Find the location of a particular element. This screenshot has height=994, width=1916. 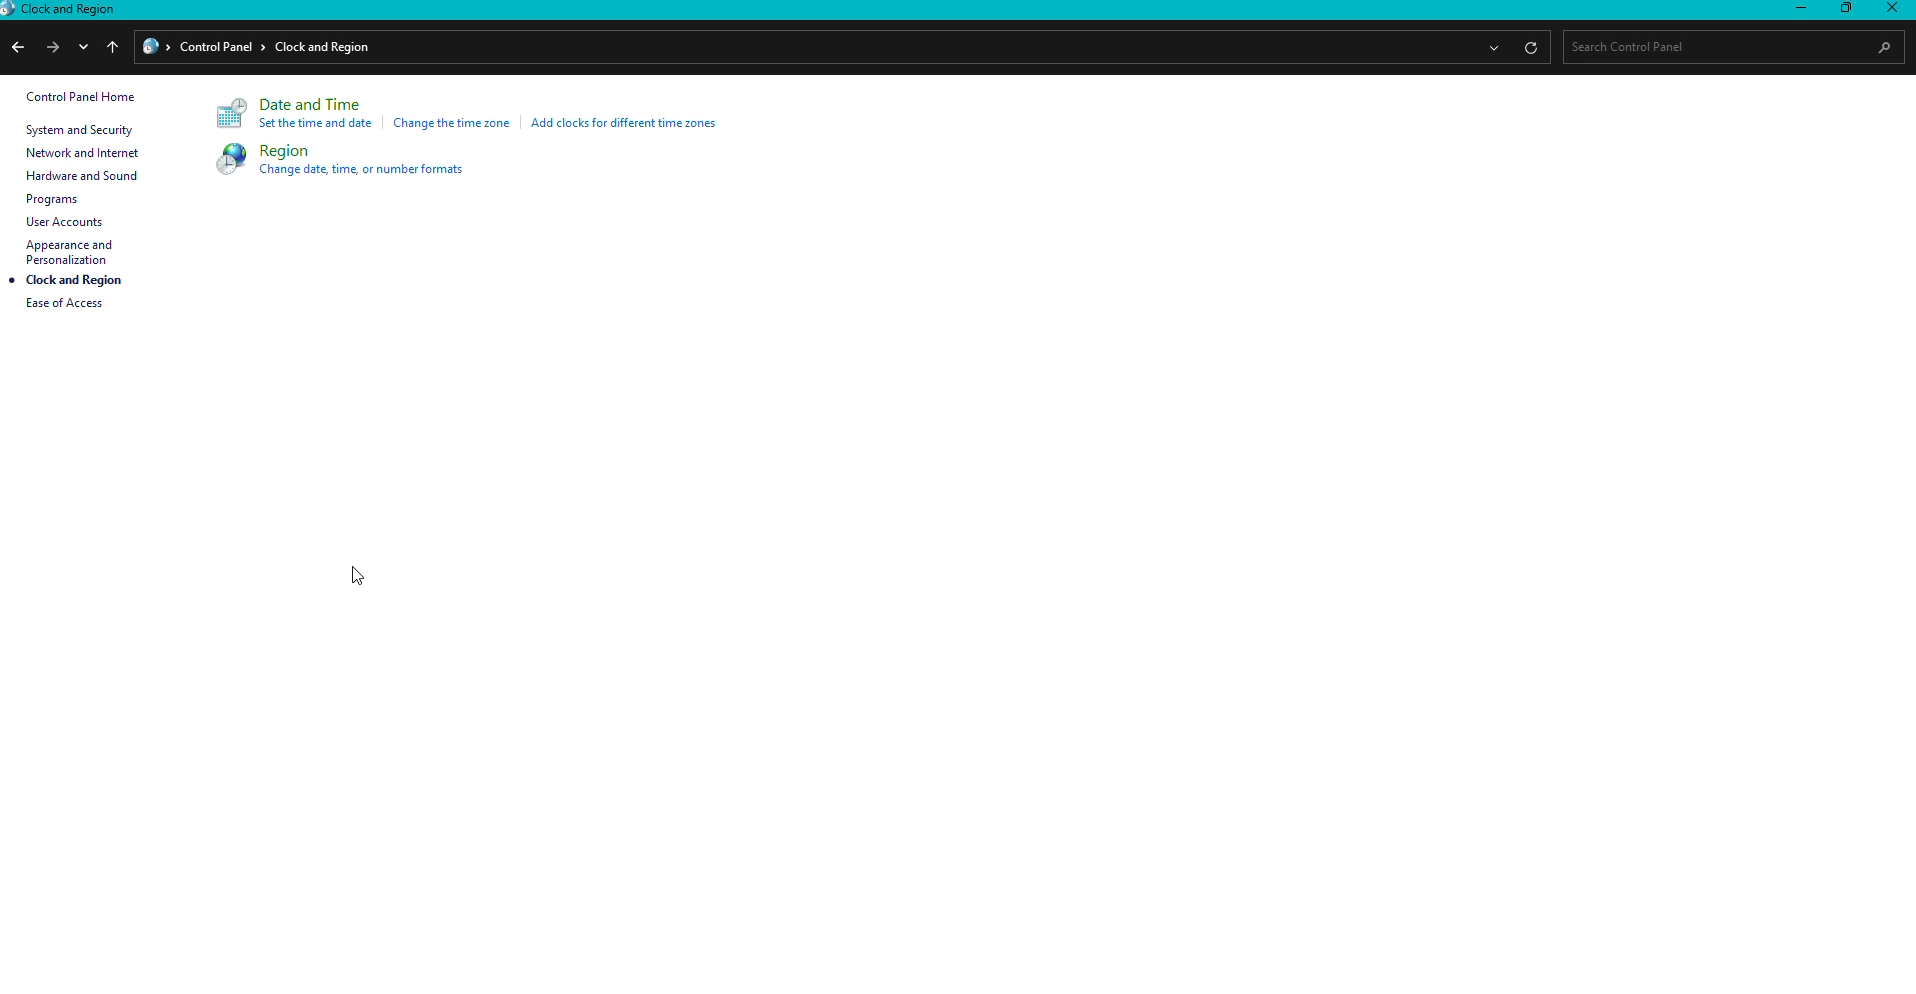

Date and Time is located at coordinates (315, 105).